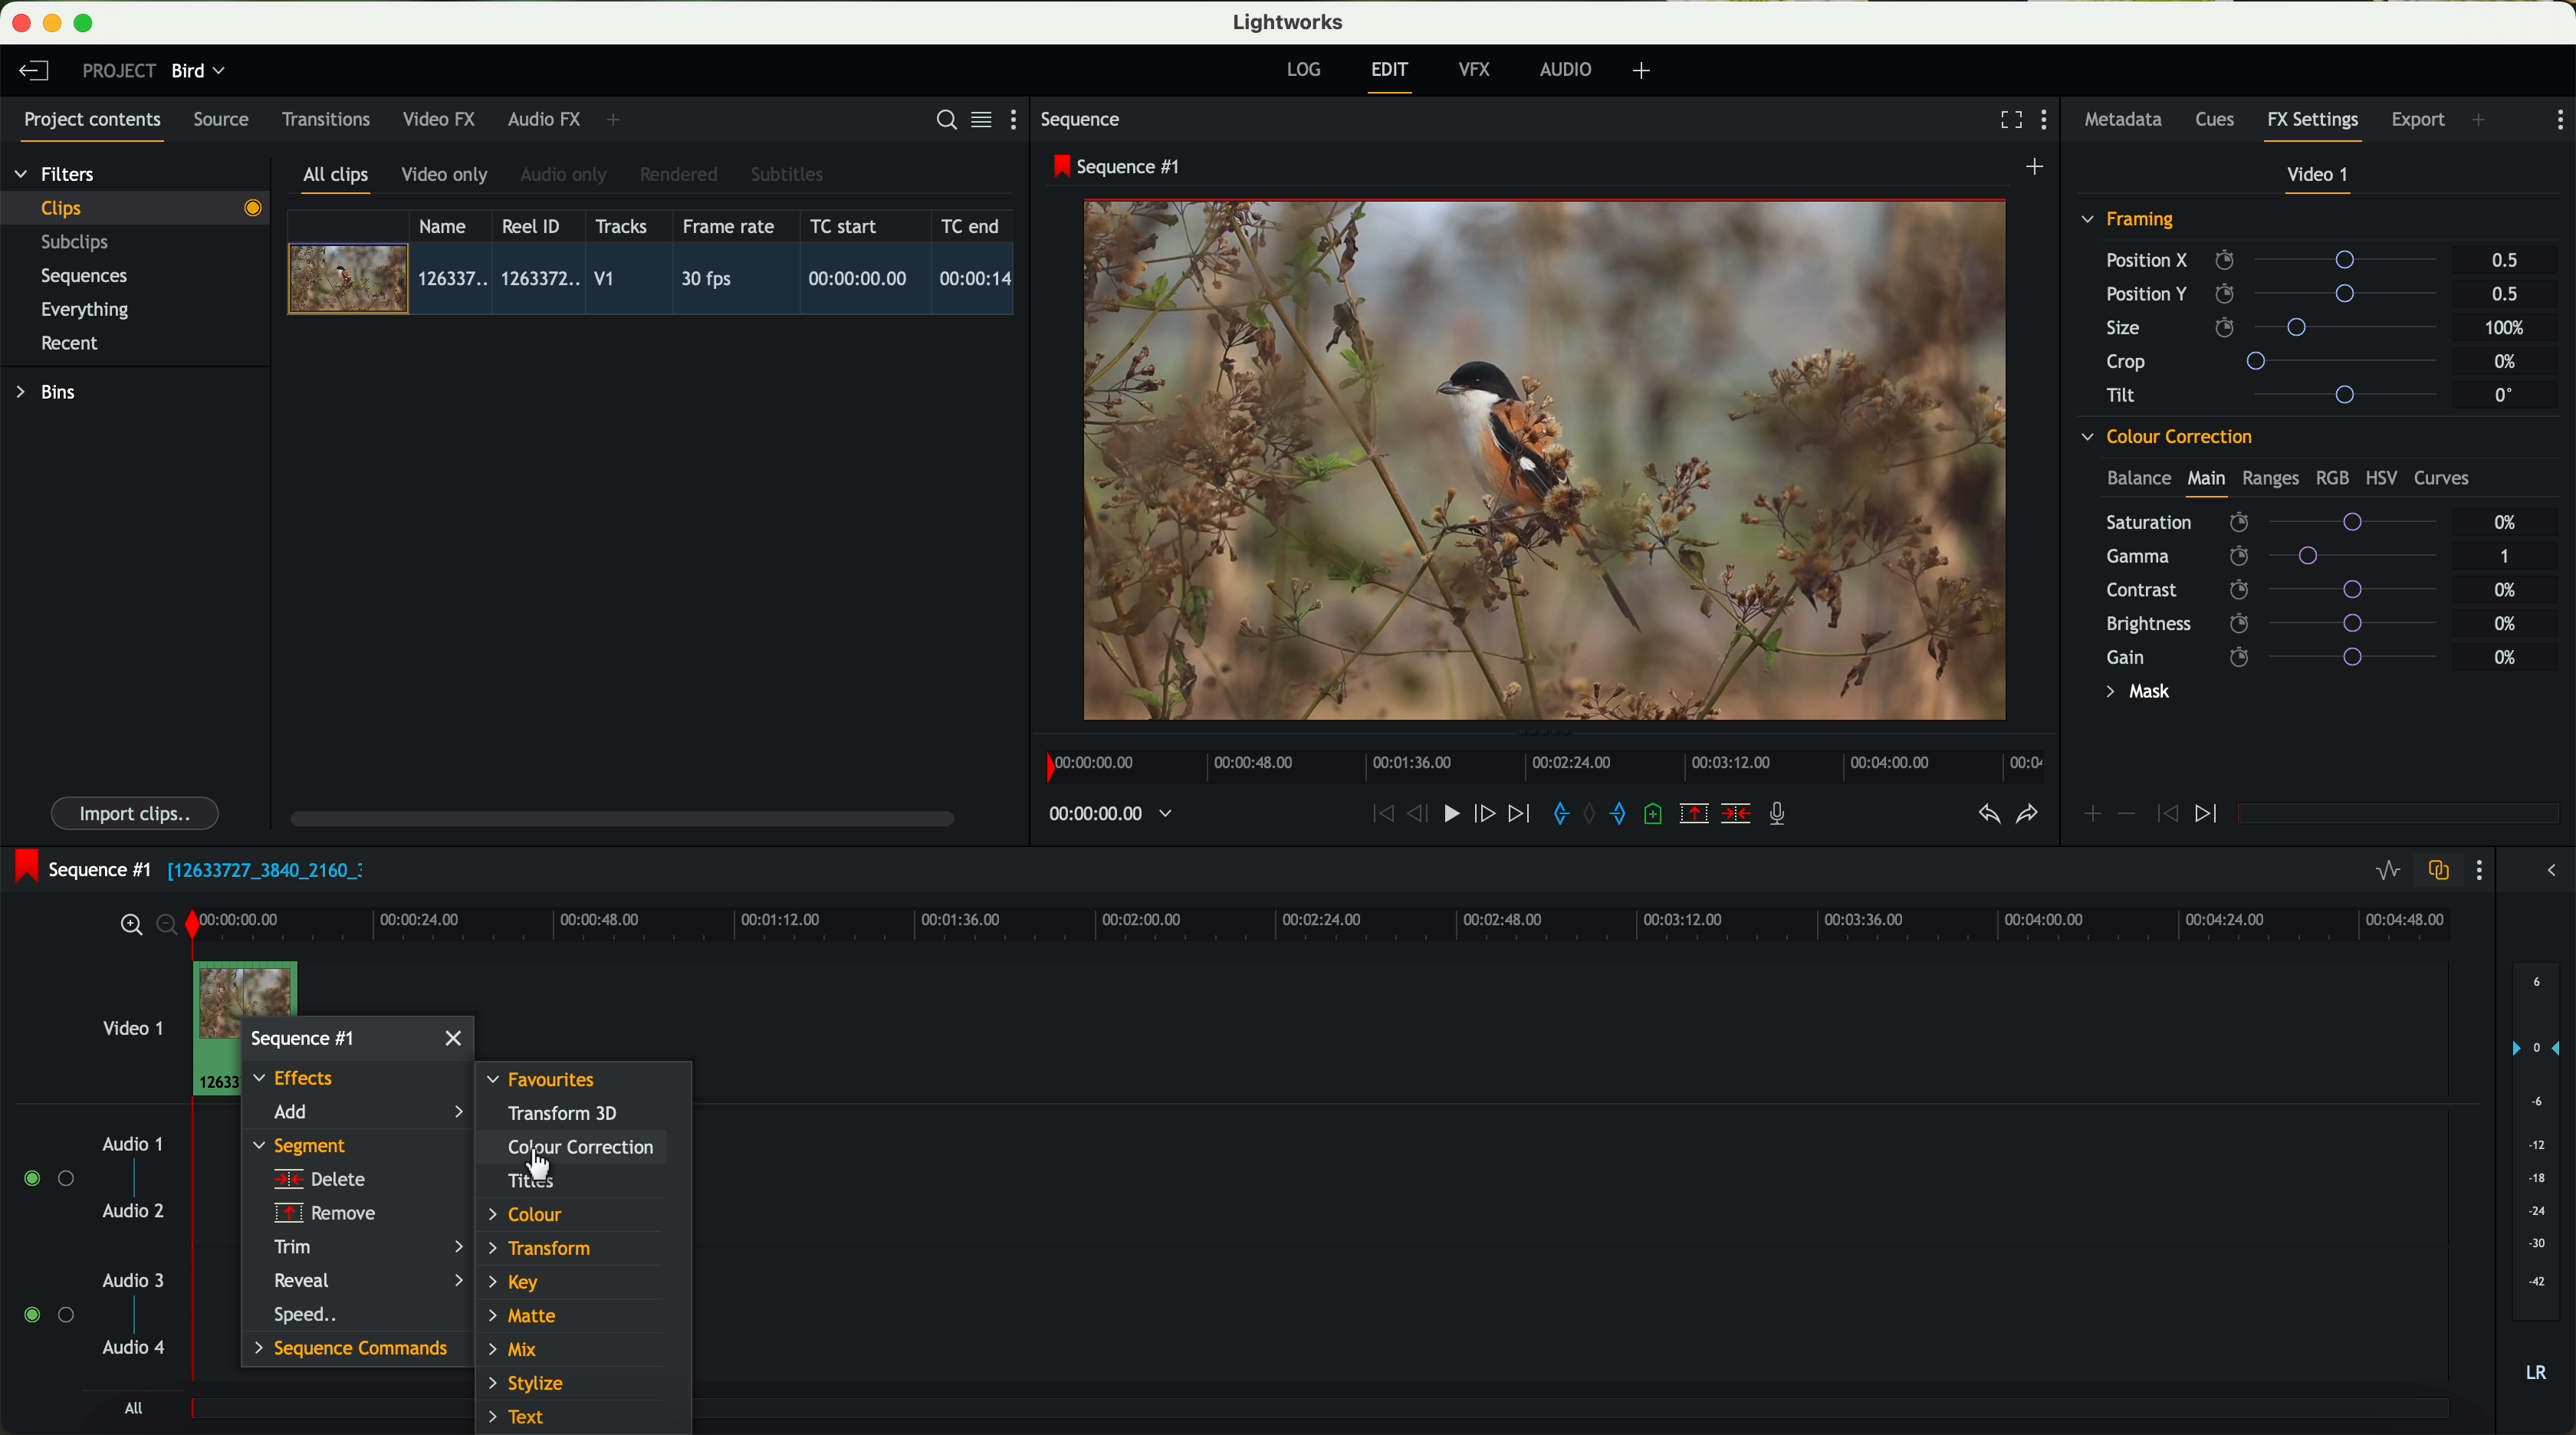  What do you see at coordinates (2279, 260) in the screenshot?
I see `position X` at bounding box center [2279, 260].